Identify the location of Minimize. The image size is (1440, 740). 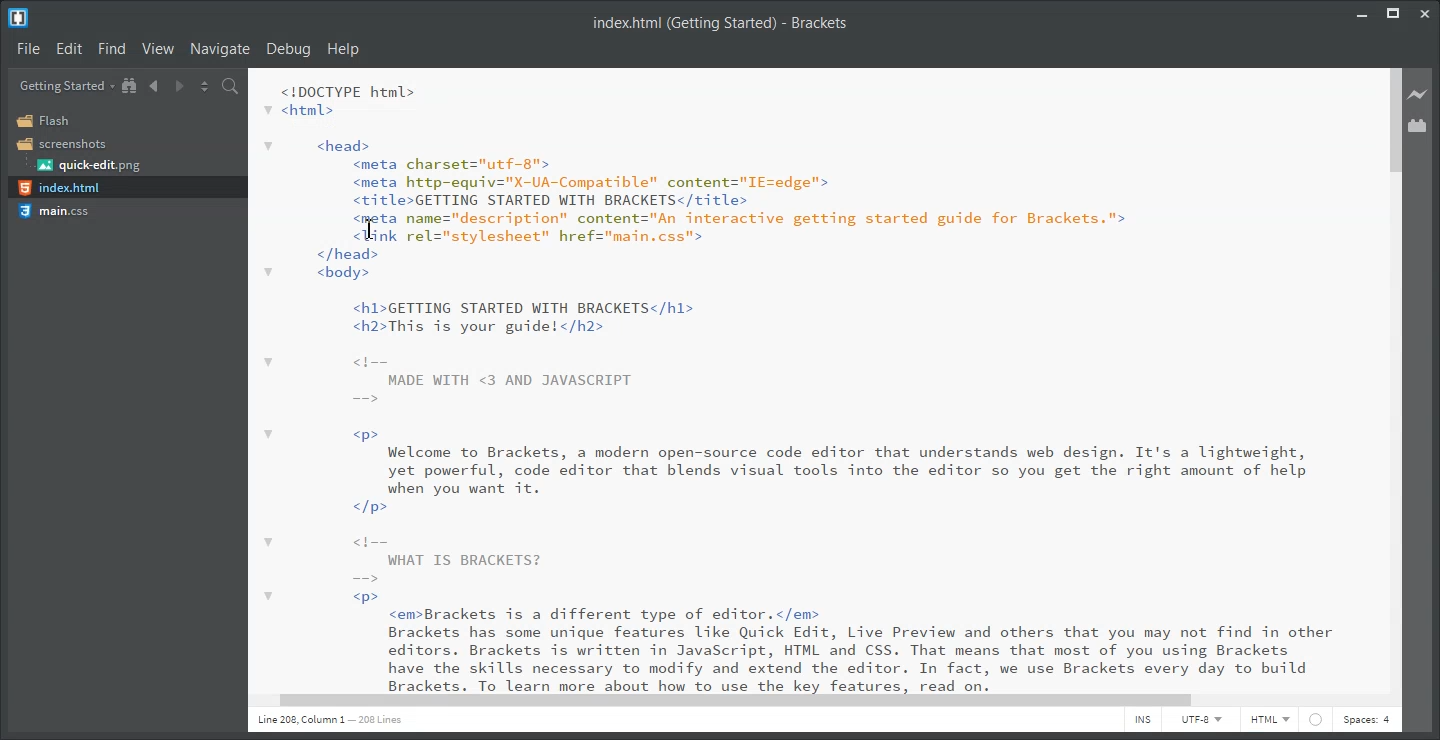
(1361, 12).